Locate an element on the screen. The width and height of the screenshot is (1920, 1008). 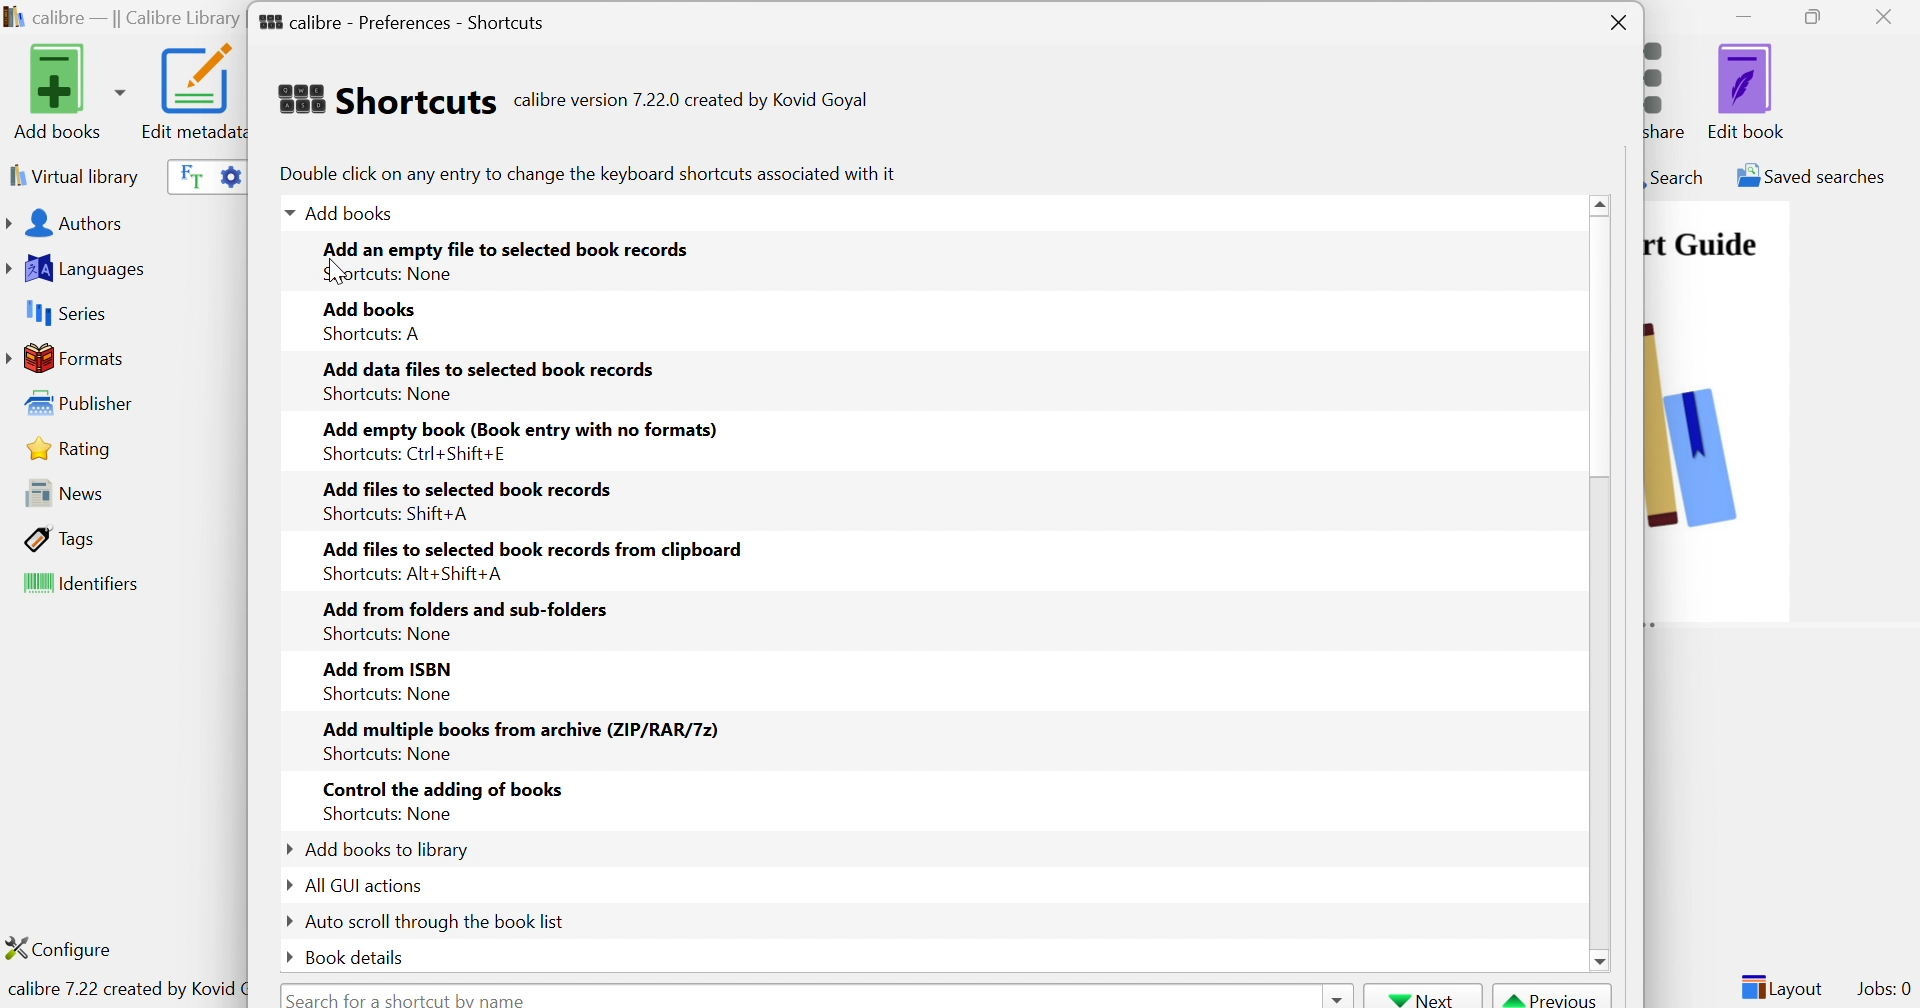
Shortcuts: Ctrl+Shift+E is located at coordinates (414, 454).